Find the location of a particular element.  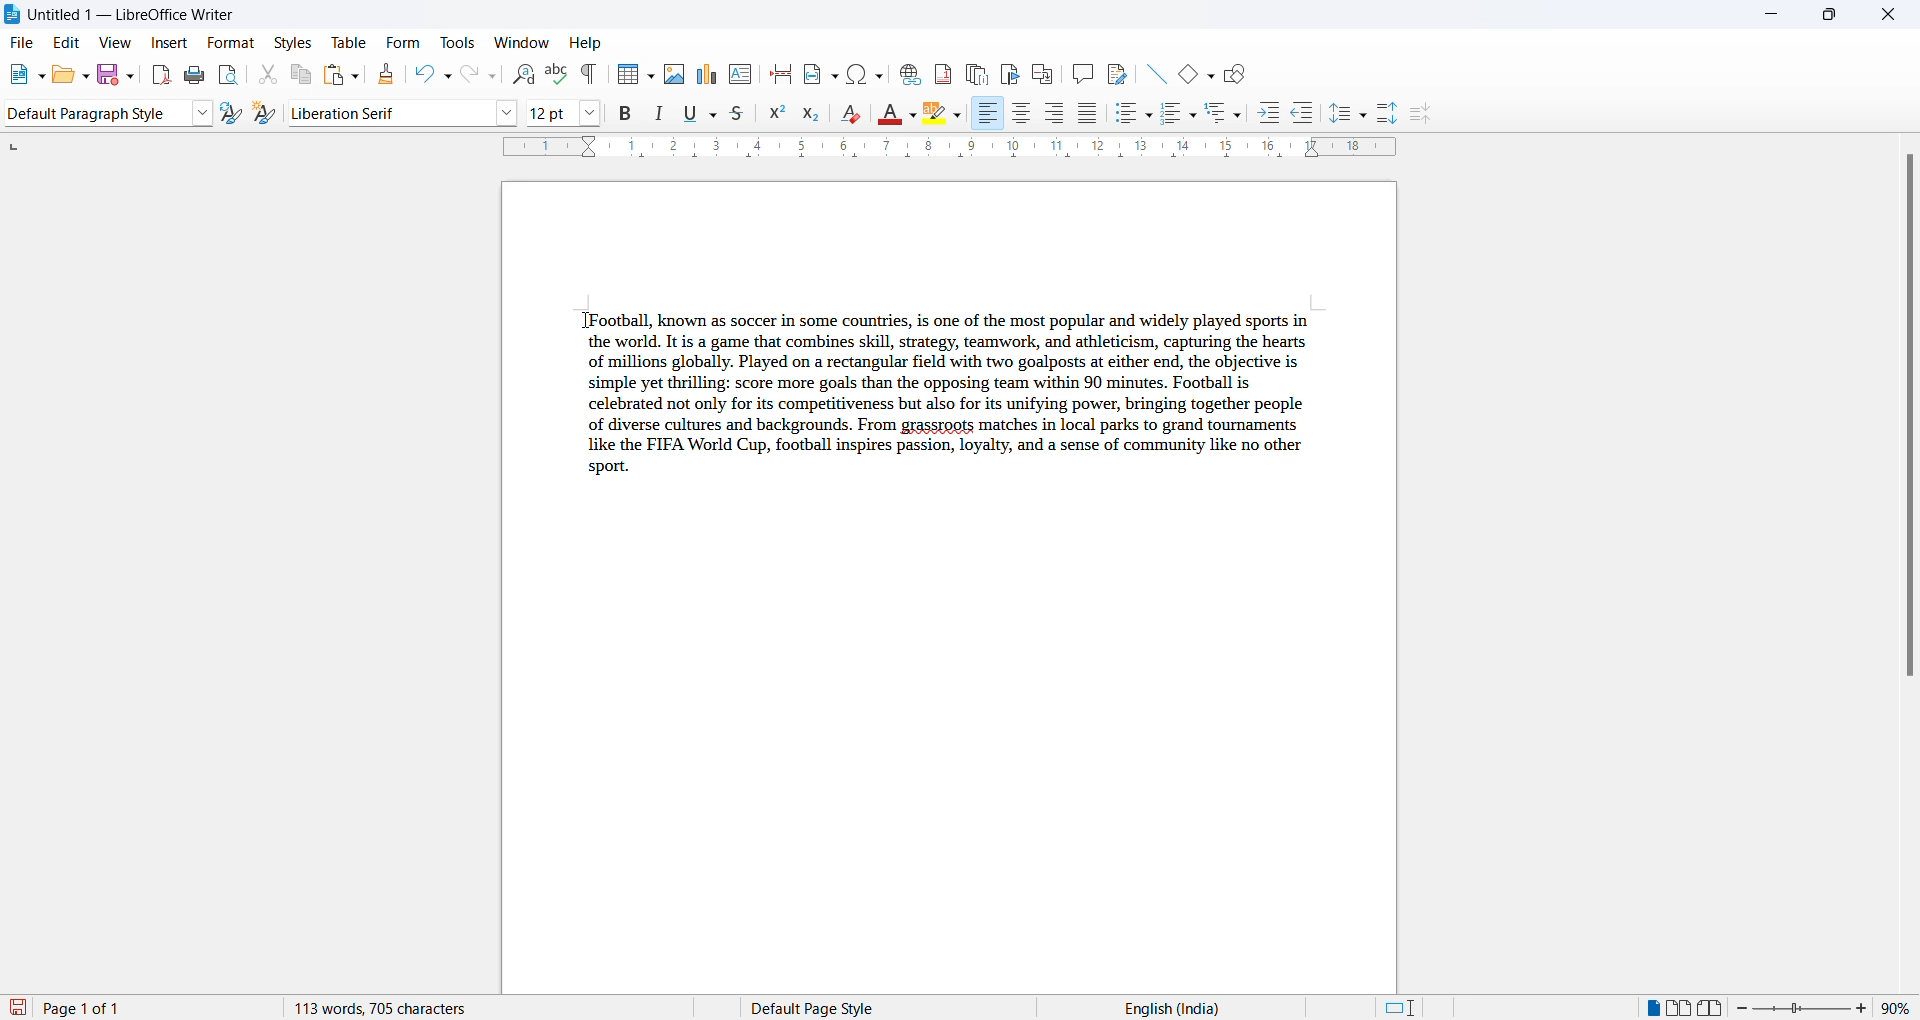

export as pdf is located at coordinates (158, 75).